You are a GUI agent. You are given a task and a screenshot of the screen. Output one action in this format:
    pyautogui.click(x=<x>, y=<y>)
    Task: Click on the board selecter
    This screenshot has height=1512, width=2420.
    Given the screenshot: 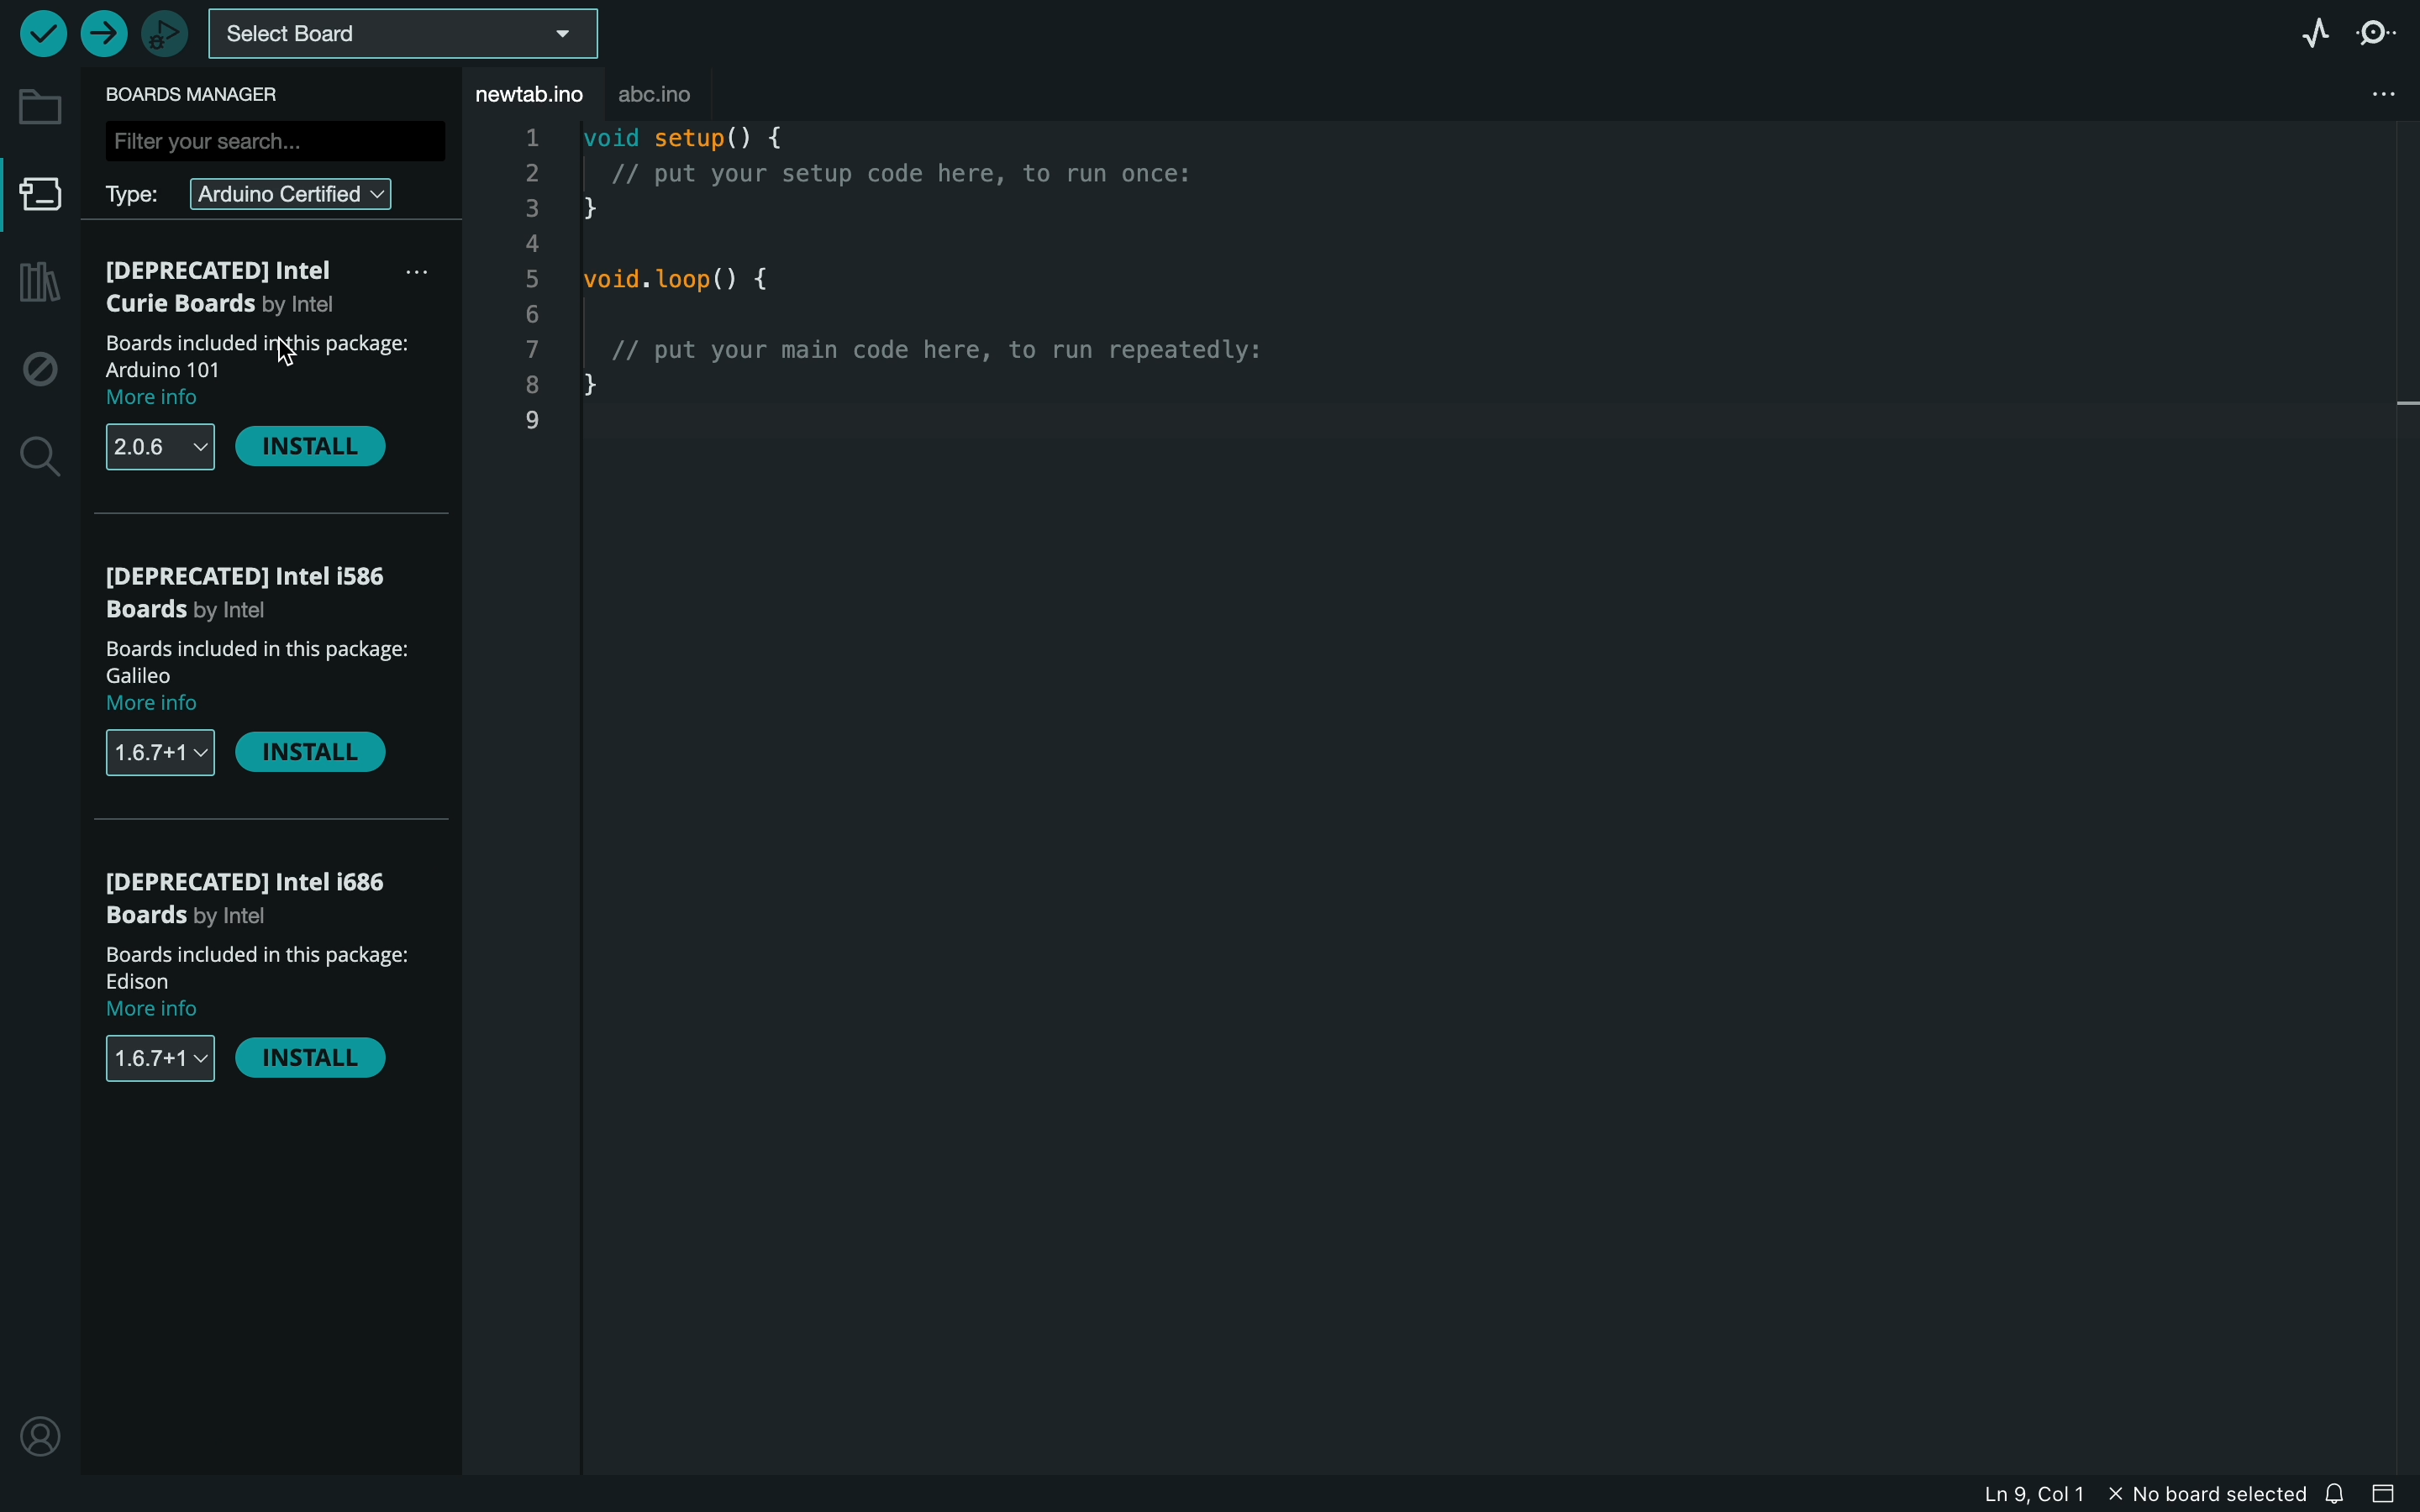 What is the action you would take?
    pyautogui.click(x=400, y=36)
    